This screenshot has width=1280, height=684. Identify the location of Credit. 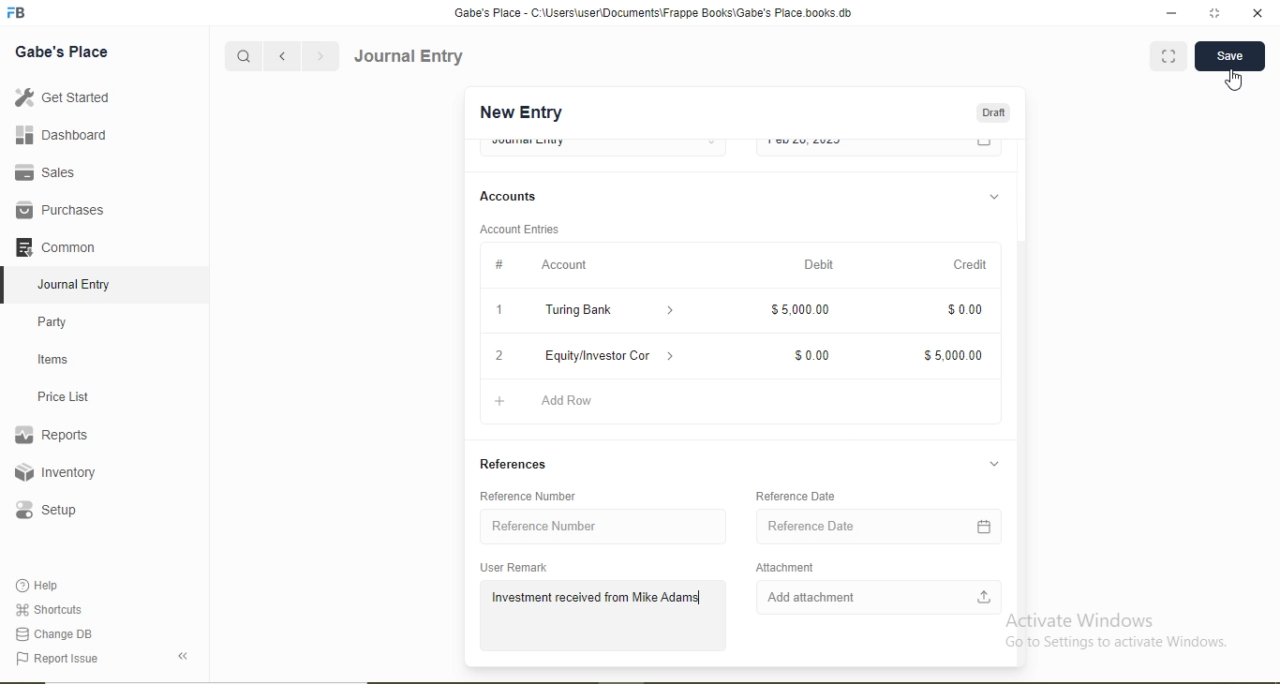
(971, 266).